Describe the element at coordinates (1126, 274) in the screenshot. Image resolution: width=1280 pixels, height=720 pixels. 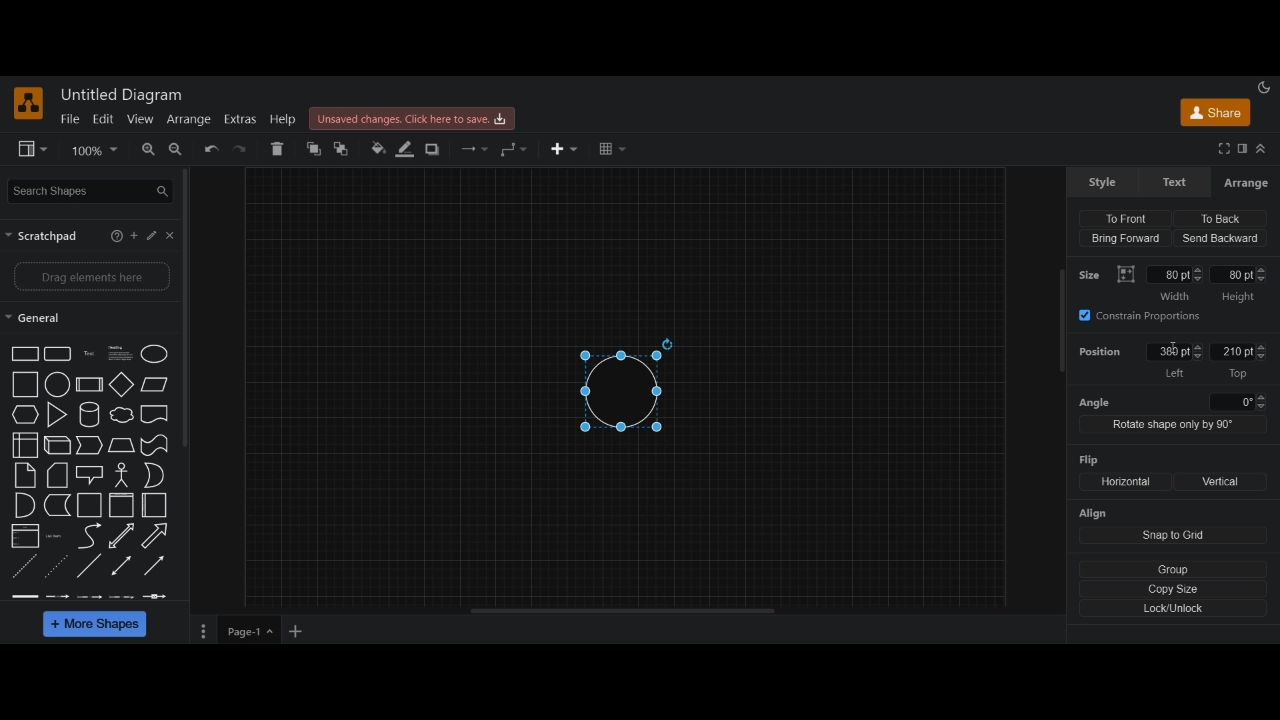
I see `autosize` at that location.